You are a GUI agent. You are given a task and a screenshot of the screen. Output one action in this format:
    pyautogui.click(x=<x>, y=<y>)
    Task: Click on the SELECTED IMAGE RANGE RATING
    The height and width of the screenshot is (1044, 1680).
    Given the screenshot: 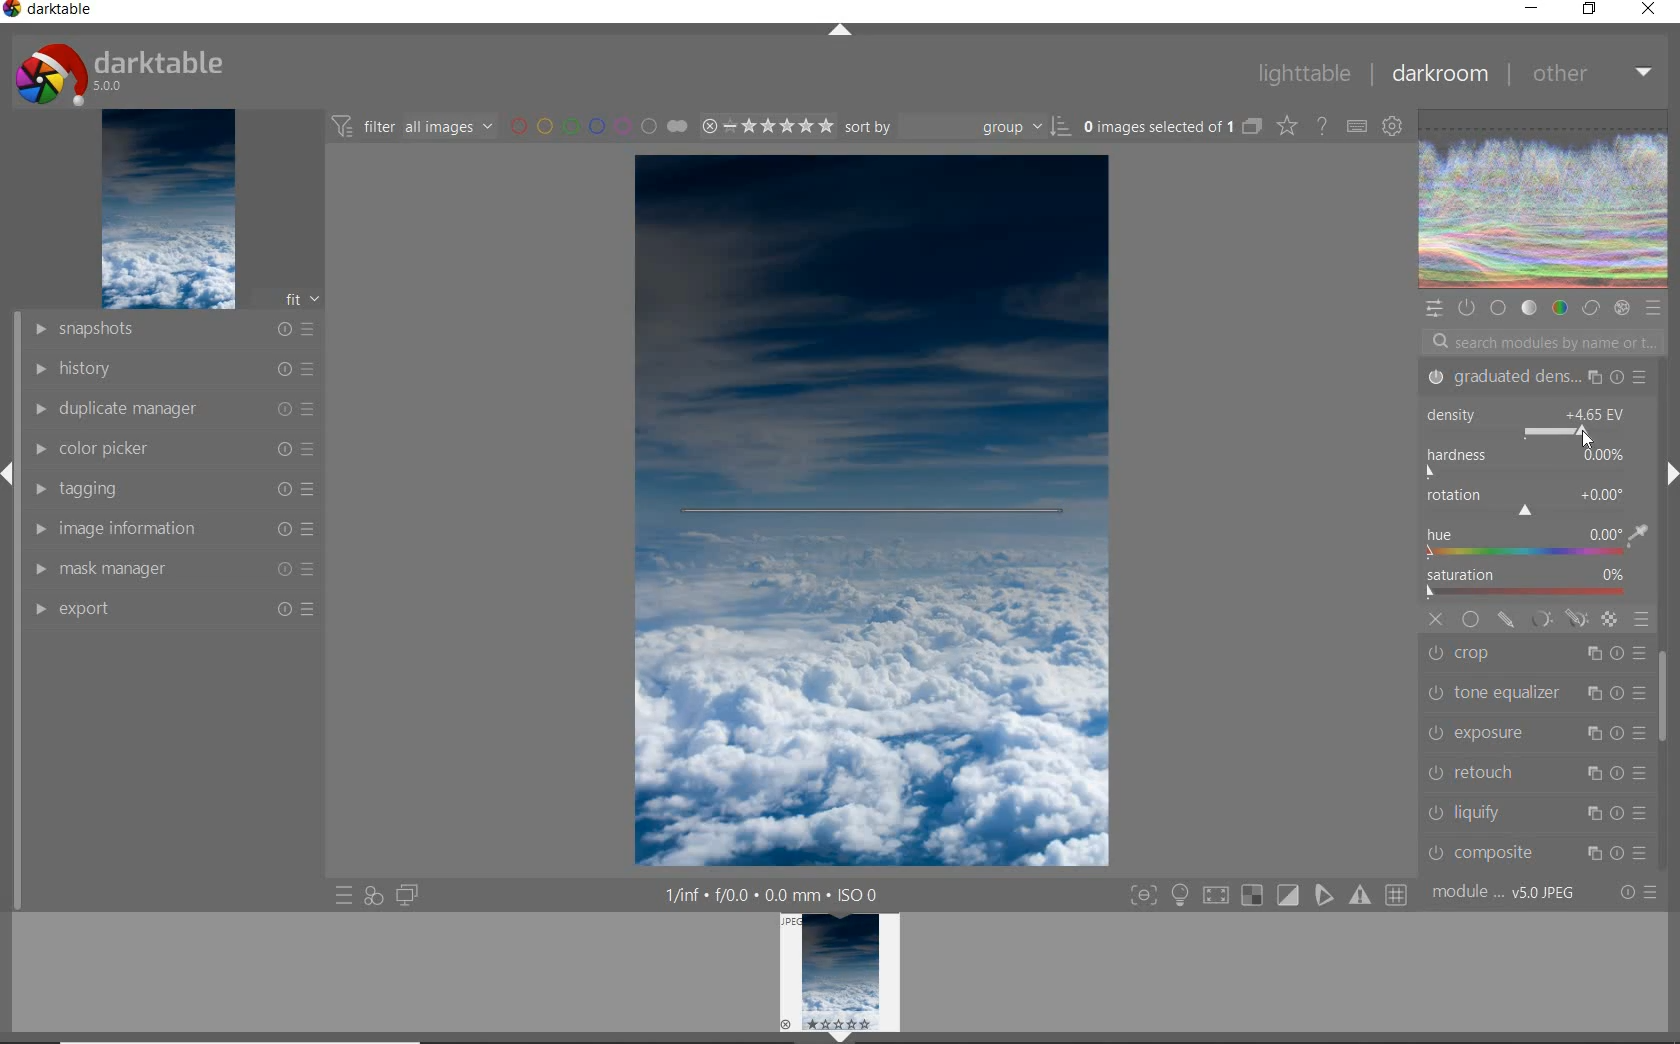 What is the action you would take?
    pyautogui.click(x=764, y=123)
    